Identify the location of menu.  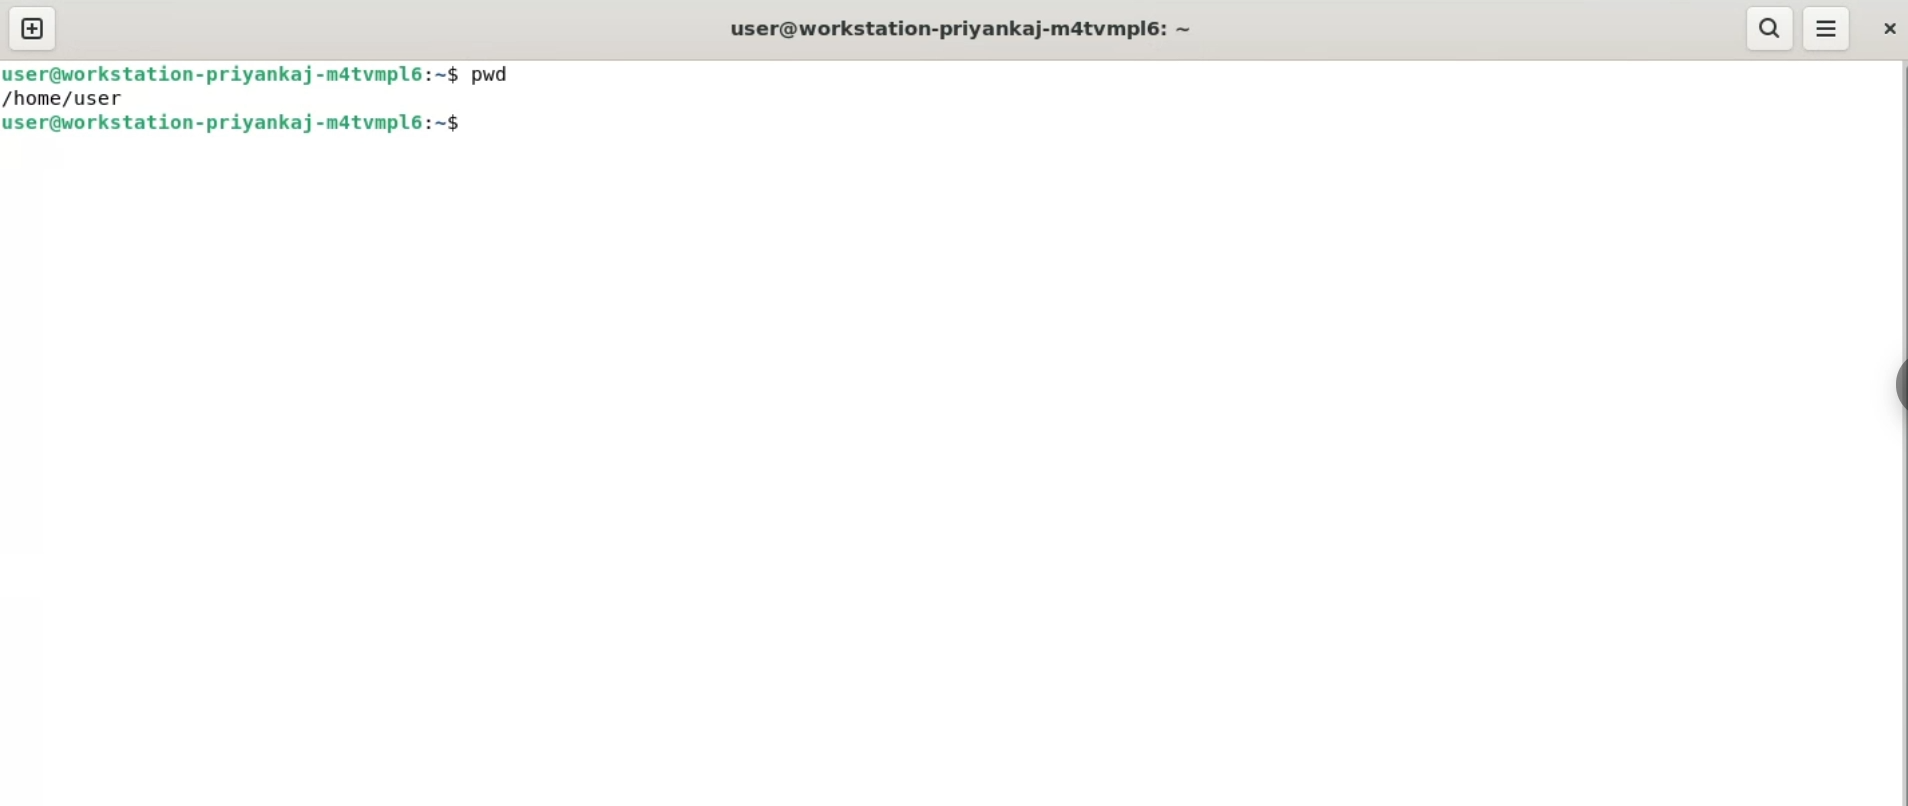
(1828, 27).